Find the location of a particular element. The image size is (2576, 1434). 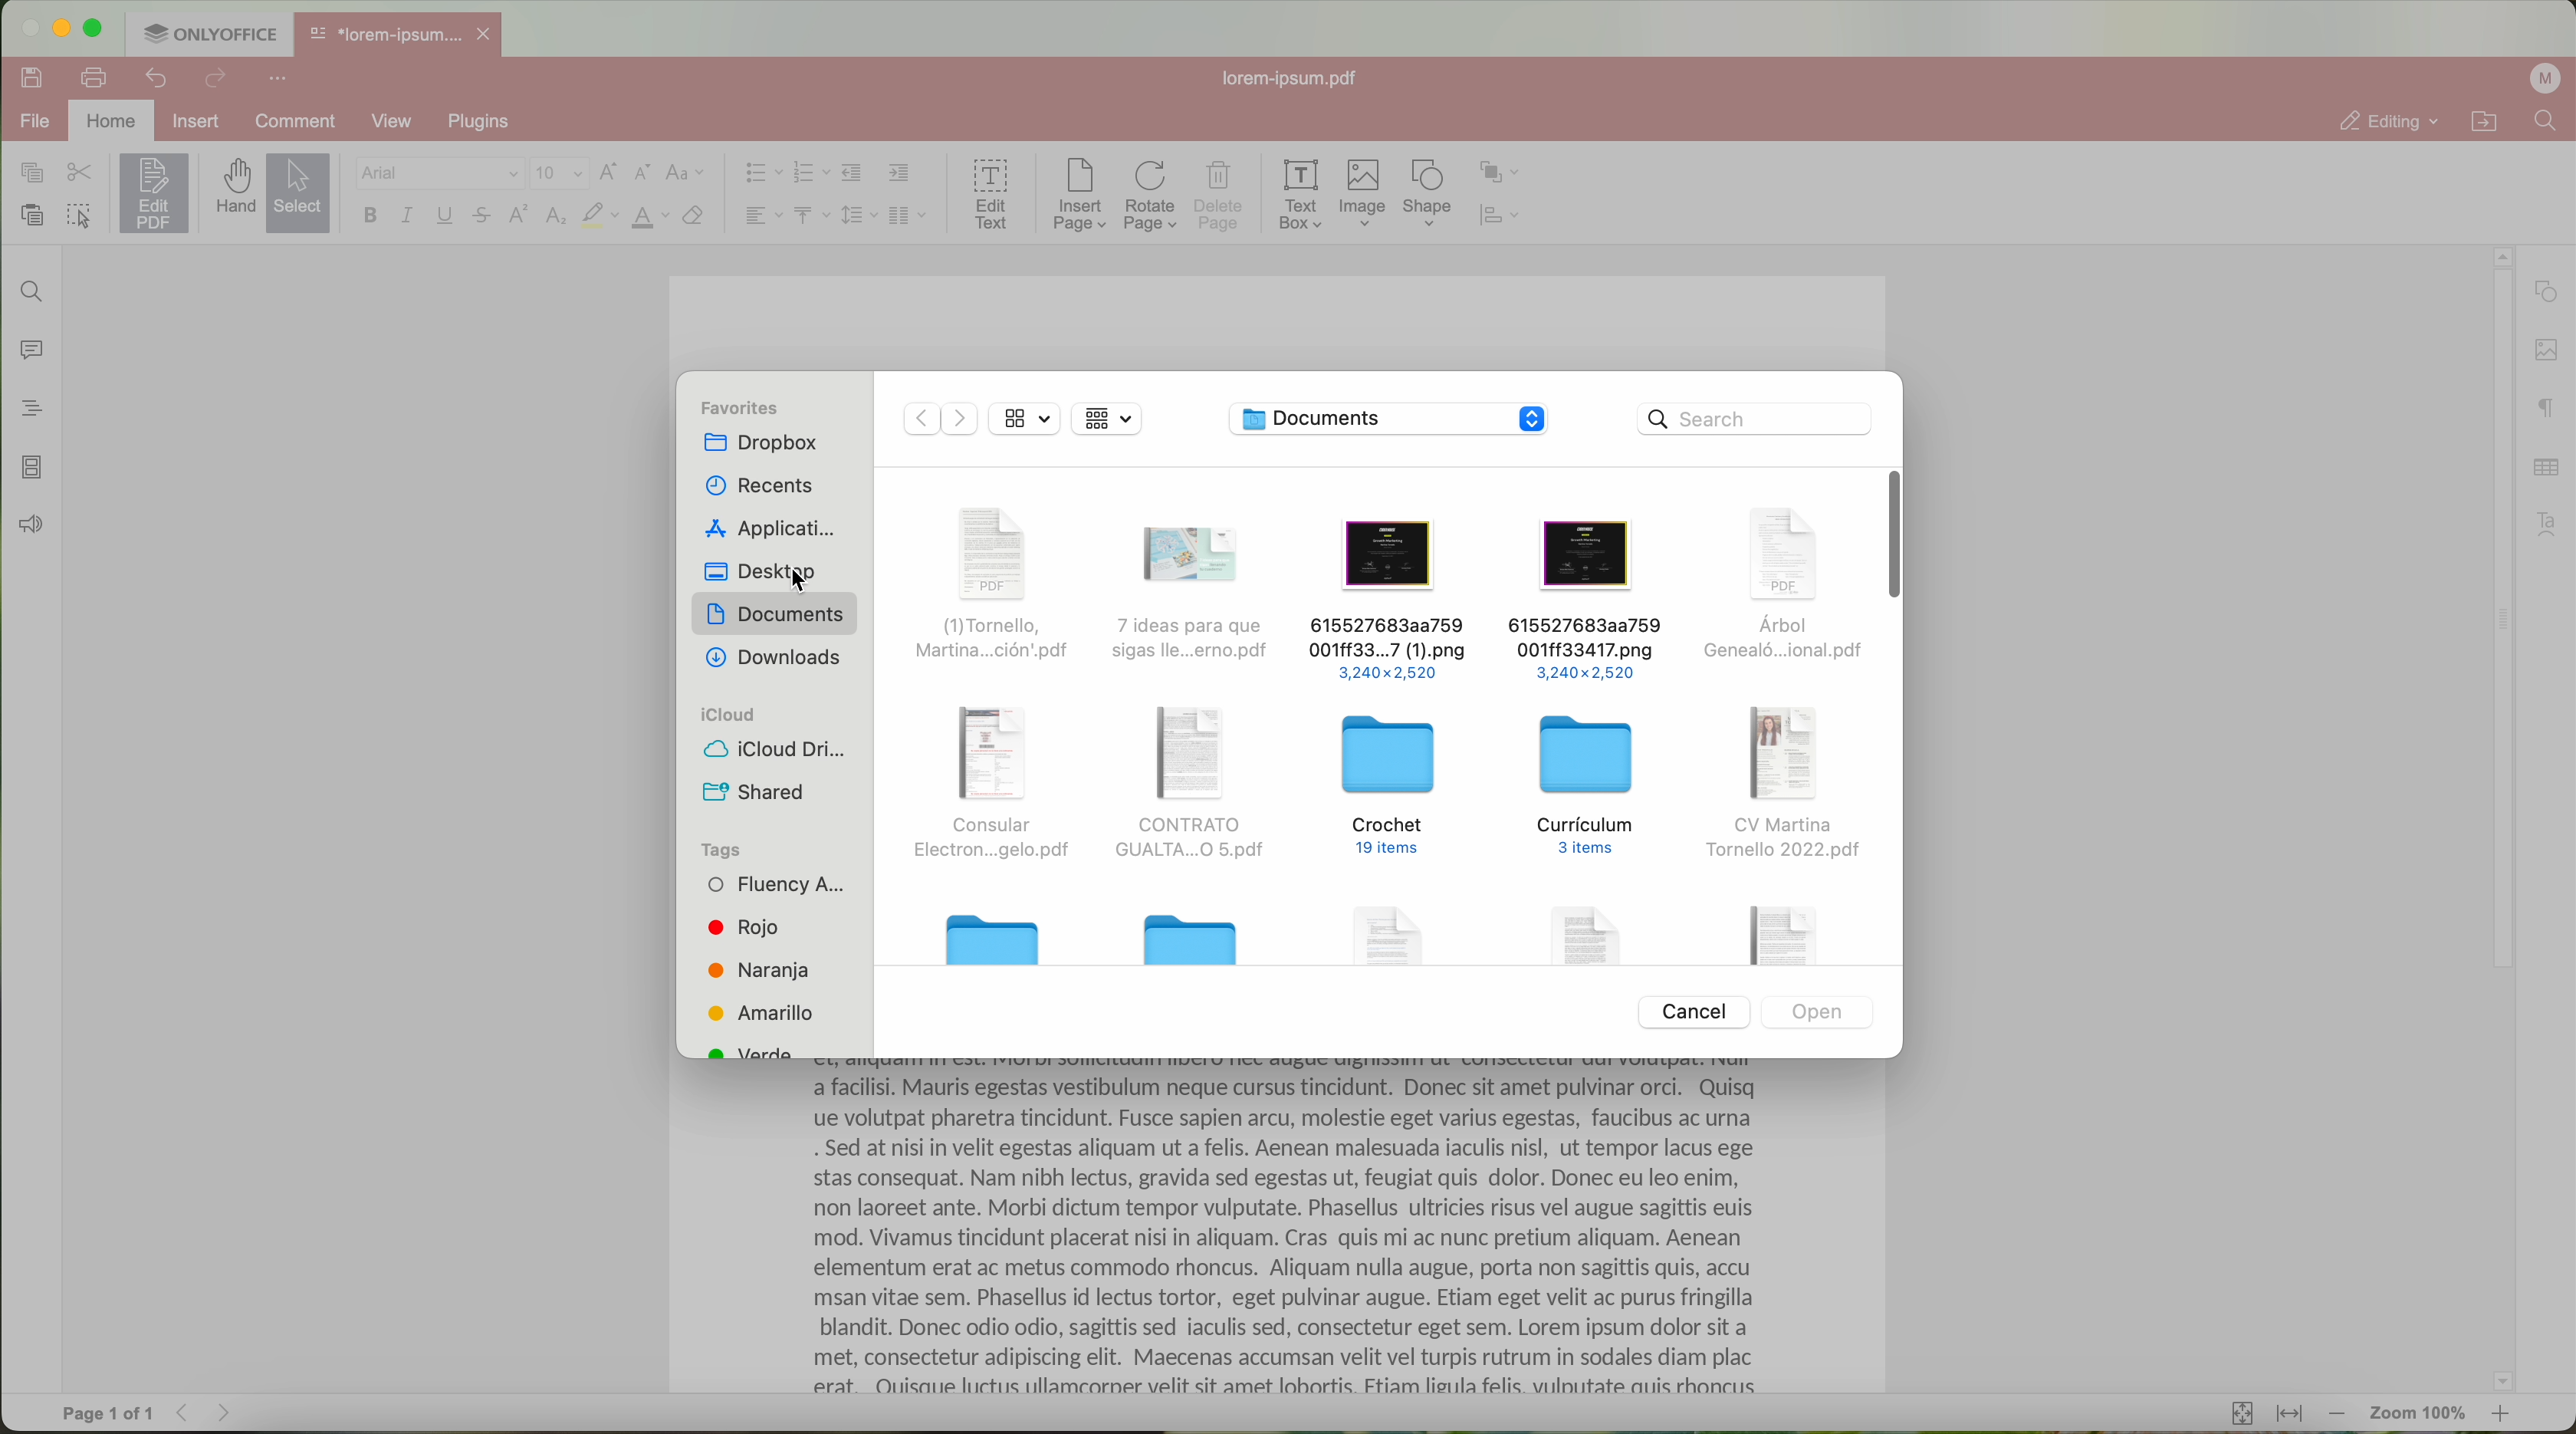

image settings is located at coordinates (2546, 351).